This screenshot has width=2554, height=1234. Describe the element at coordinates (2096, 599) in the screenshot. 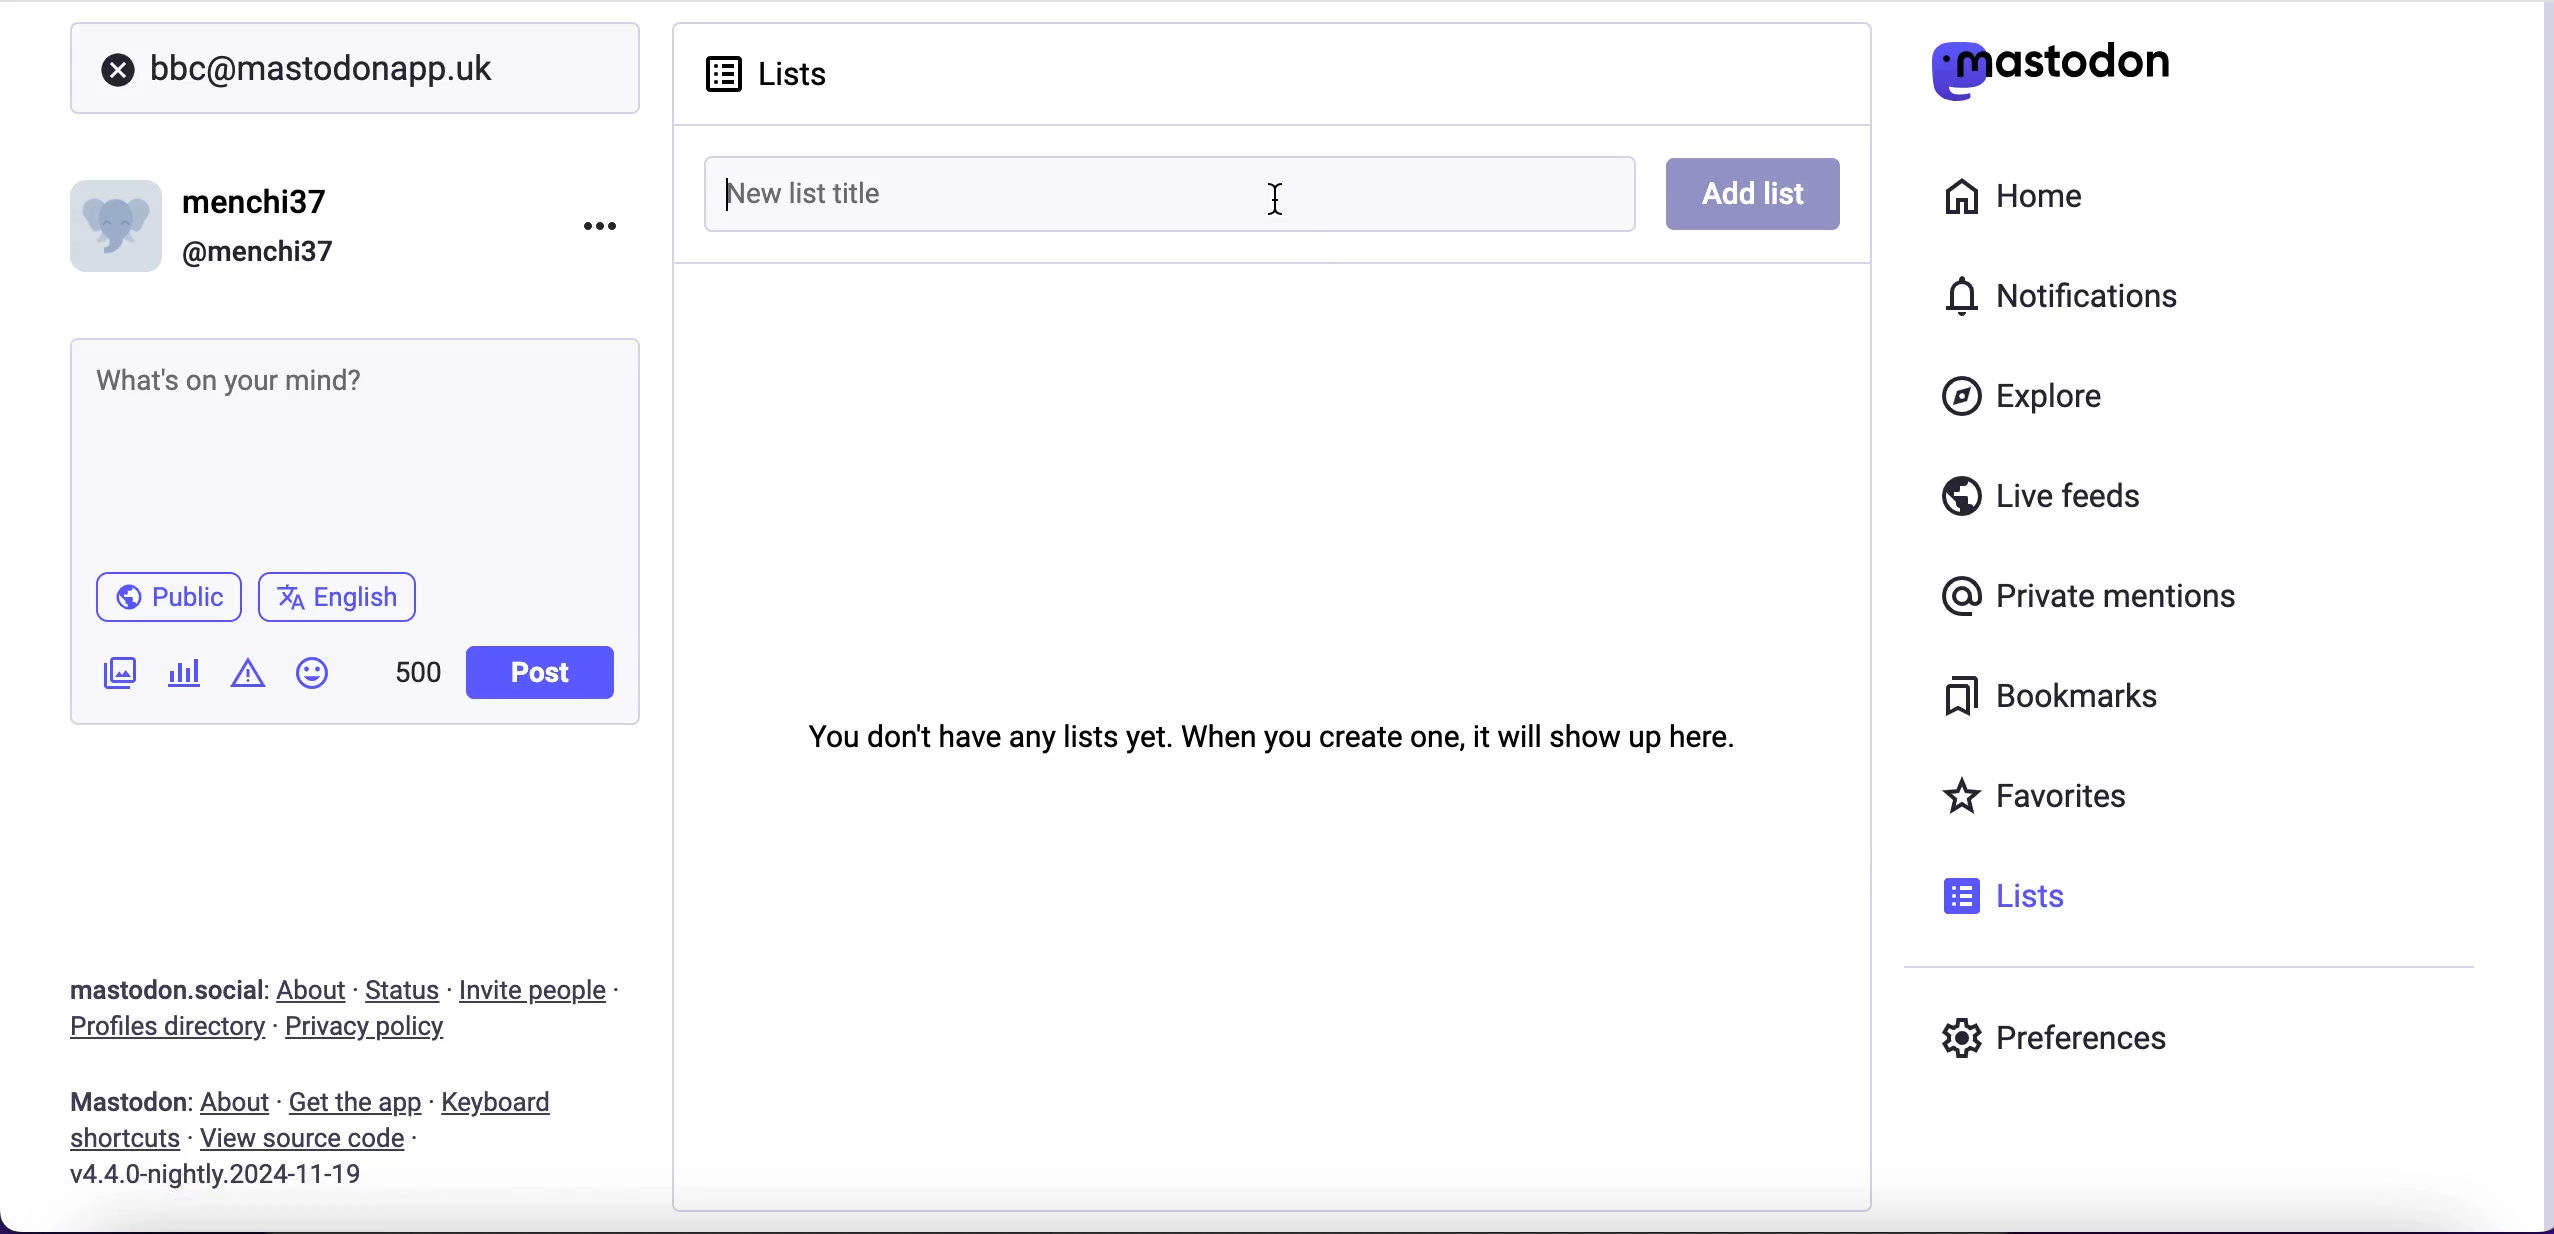

I see `private mentions` at that location.